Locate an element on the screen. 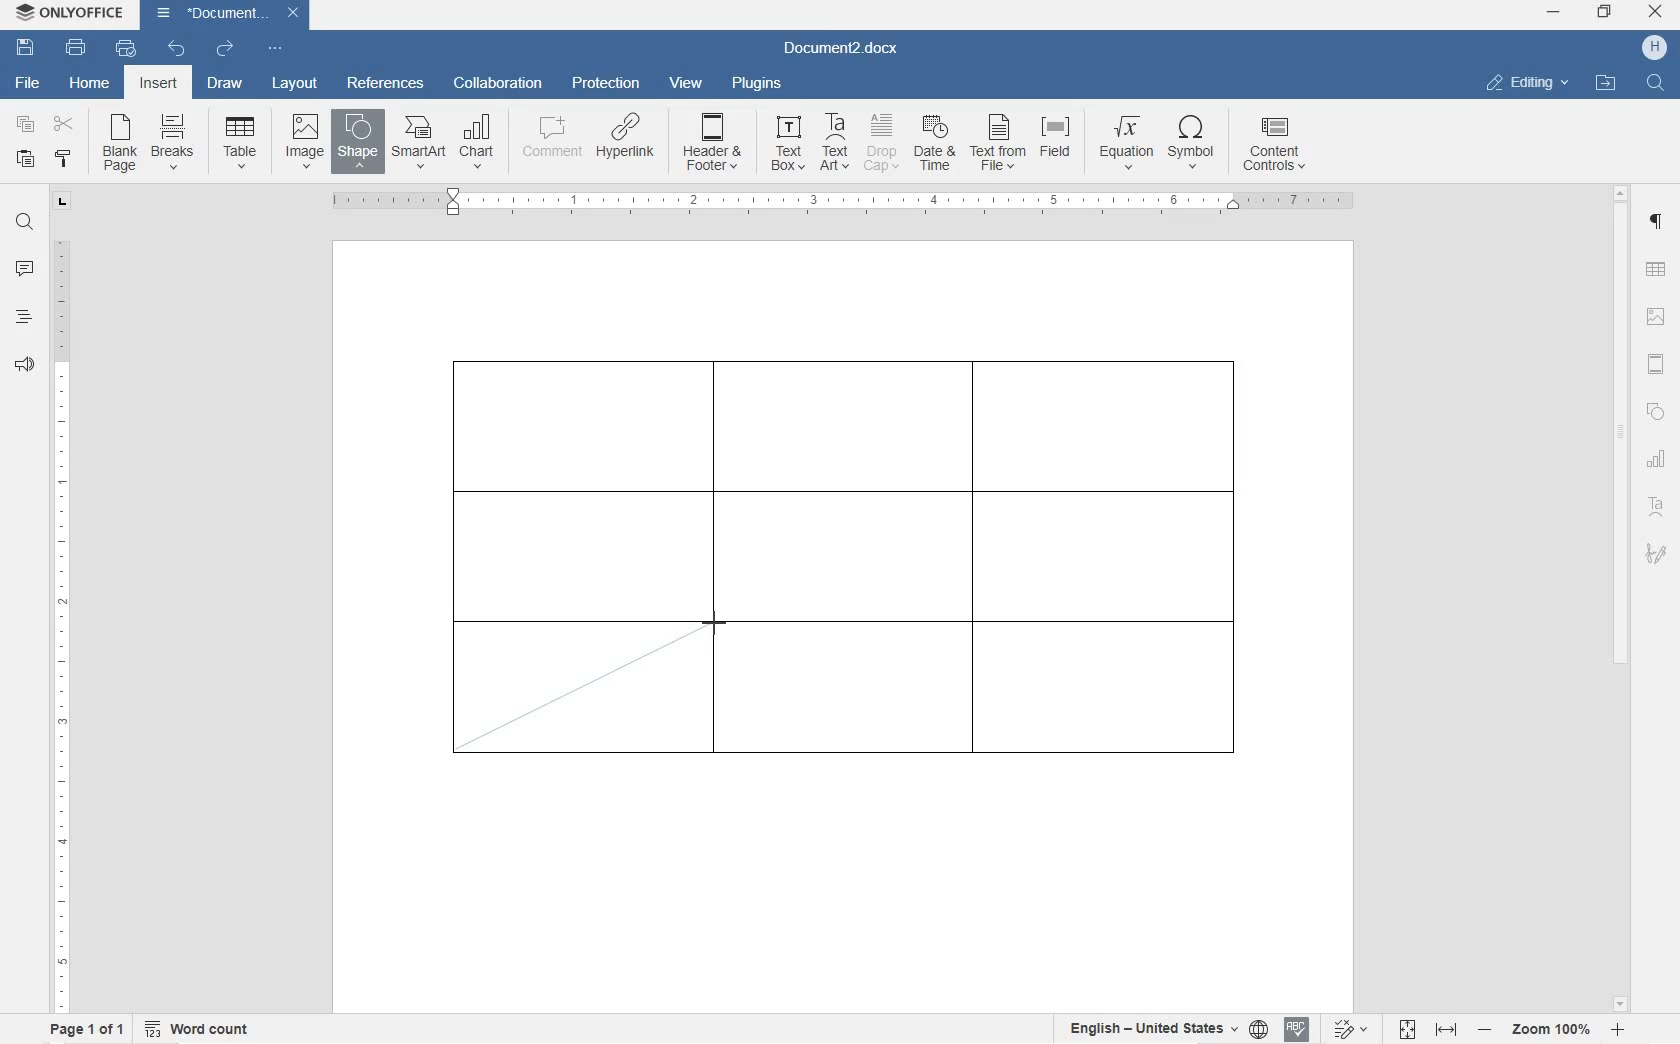  SmartArt is located at coordinates (418, 142).